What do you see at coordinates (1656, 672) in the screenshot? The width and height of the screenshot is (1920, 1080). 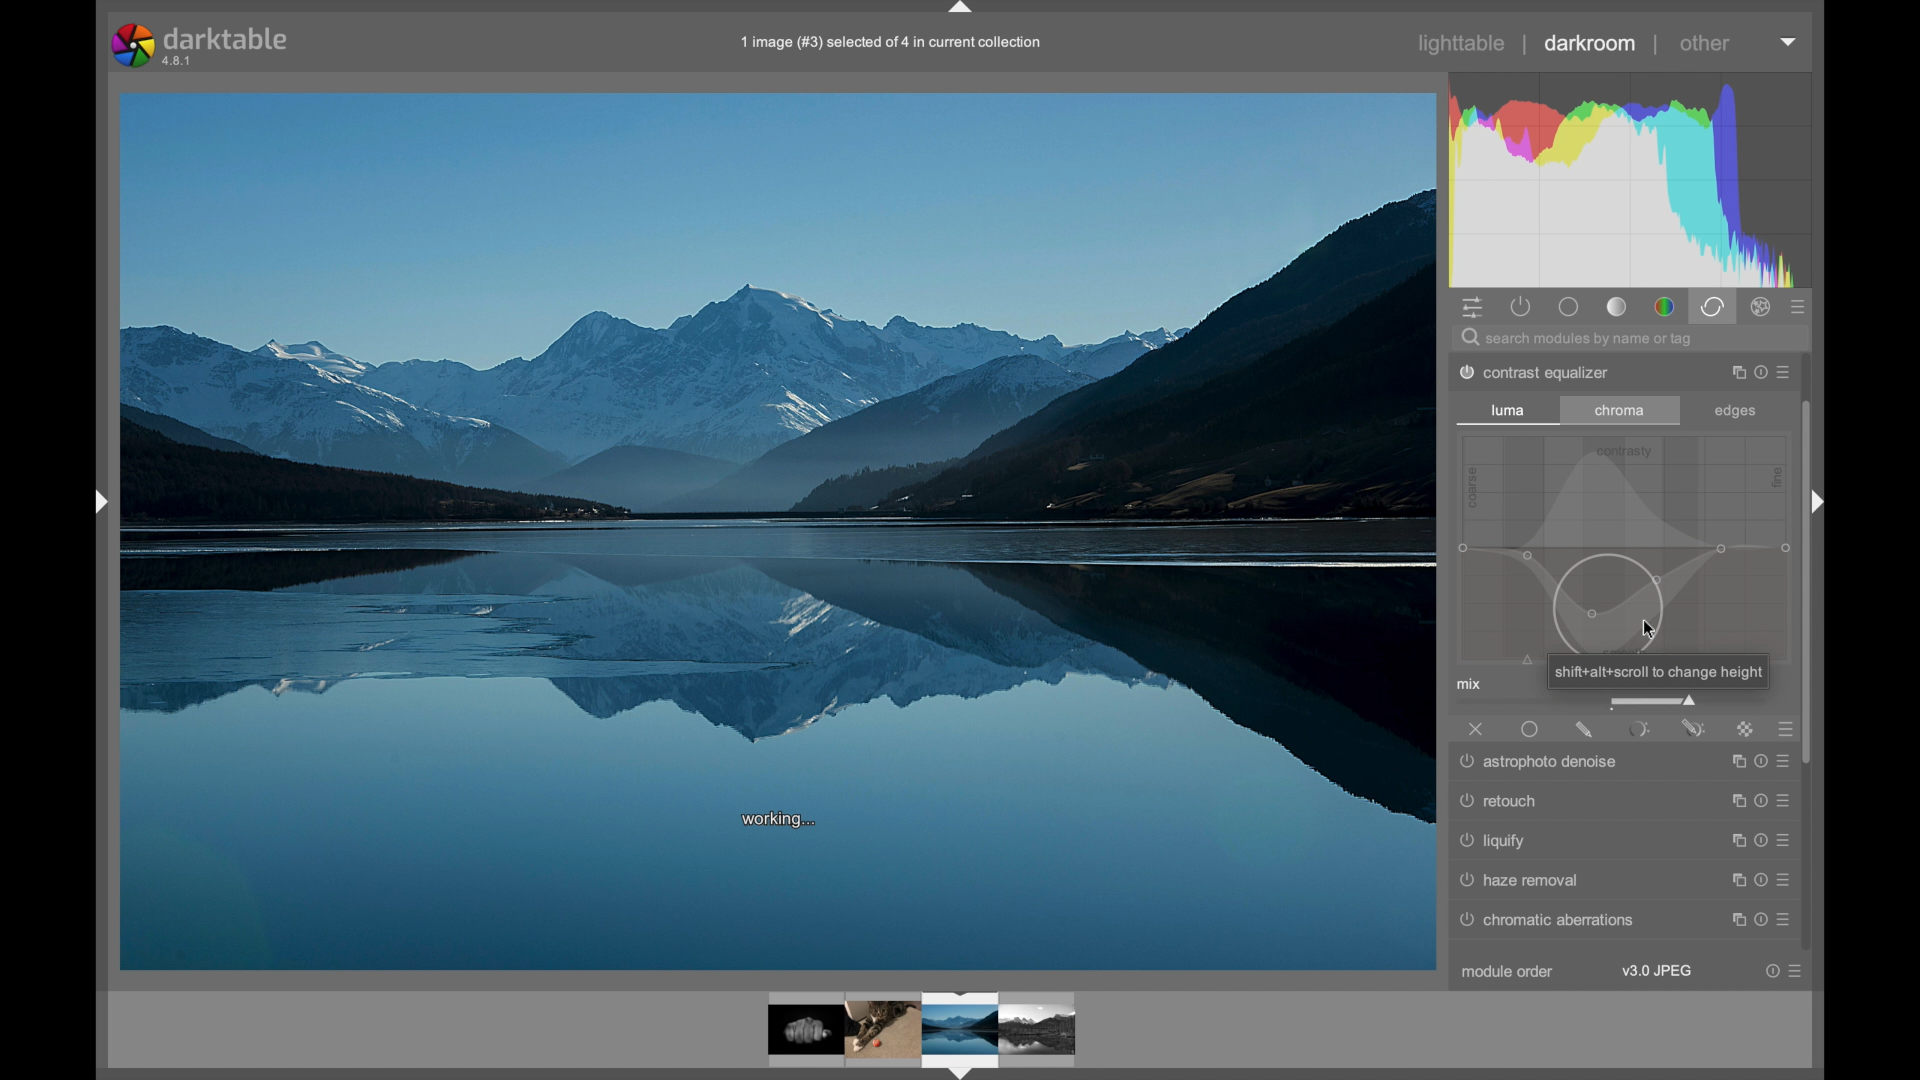 I see `tooltip` at bounding box center [1656, 672].